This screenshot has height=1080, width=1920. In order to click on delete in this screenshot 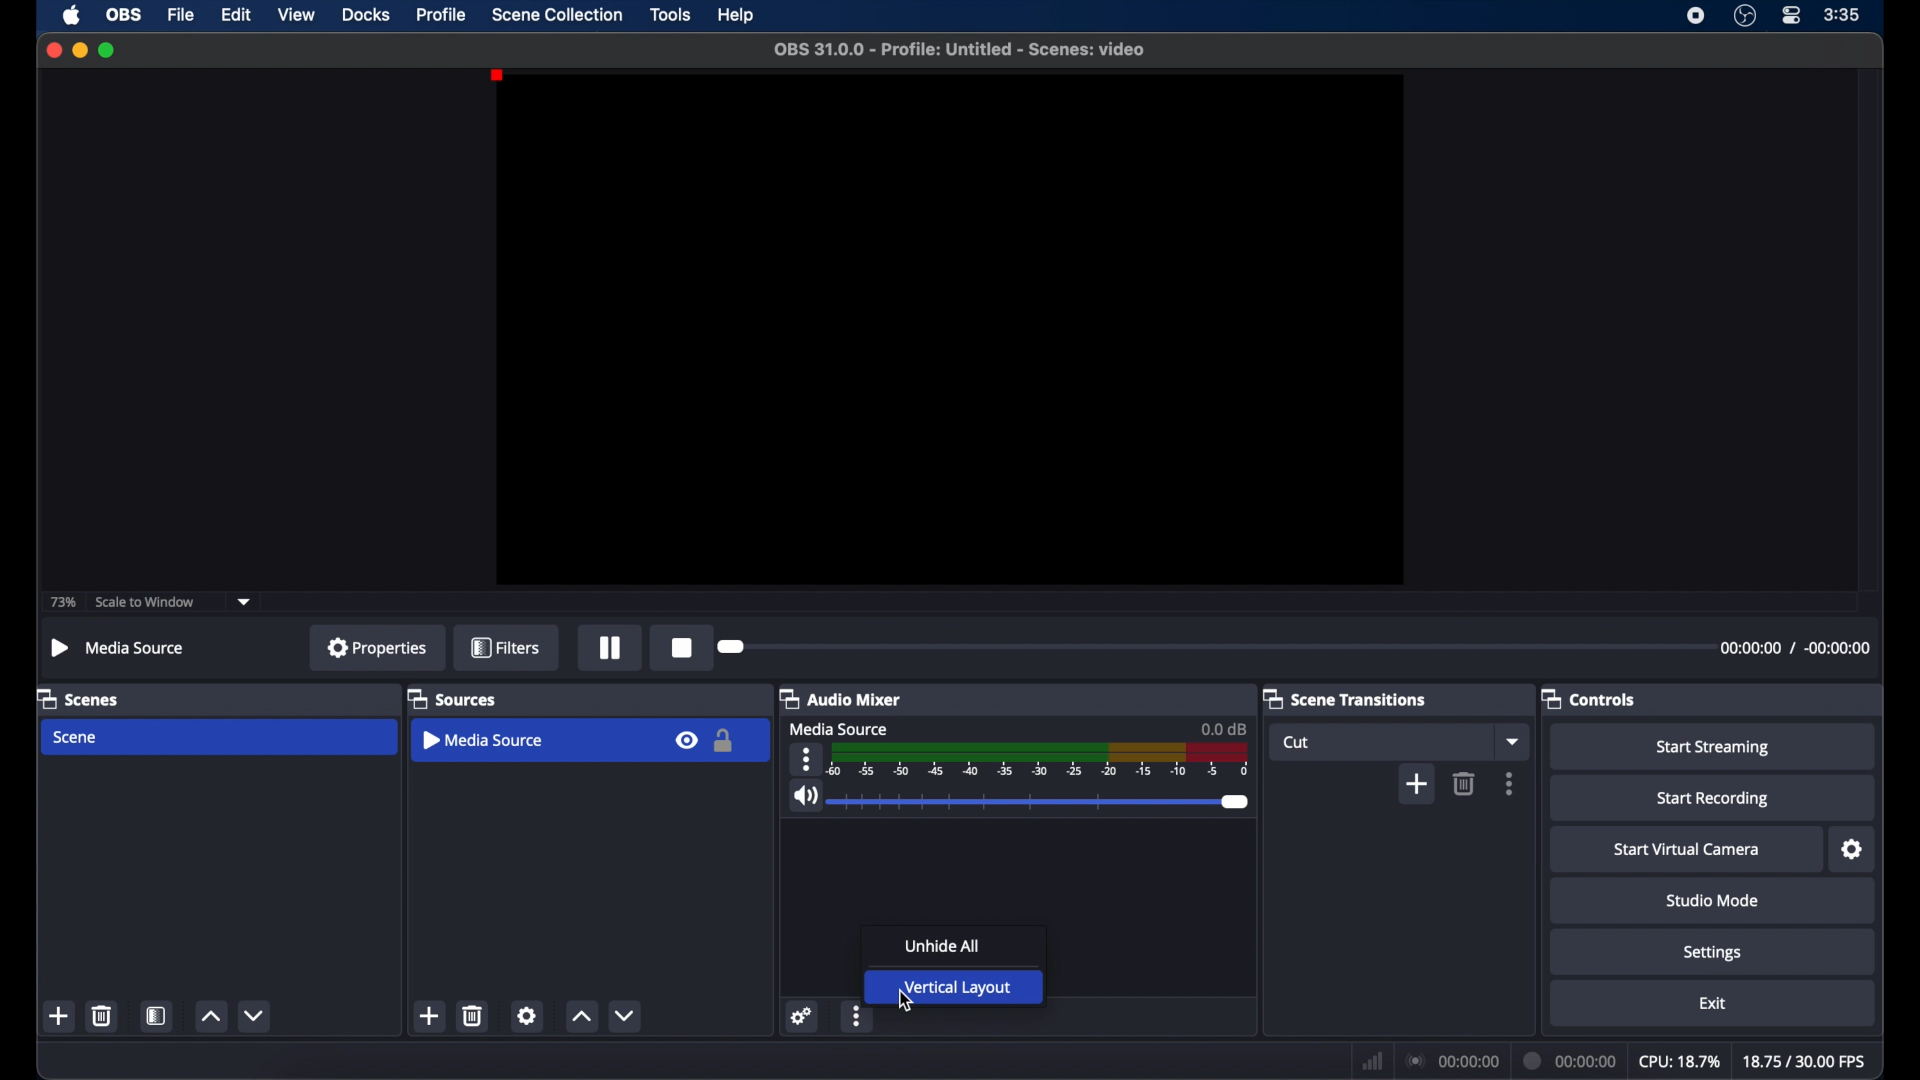, I will do `click(474, 1015)`.